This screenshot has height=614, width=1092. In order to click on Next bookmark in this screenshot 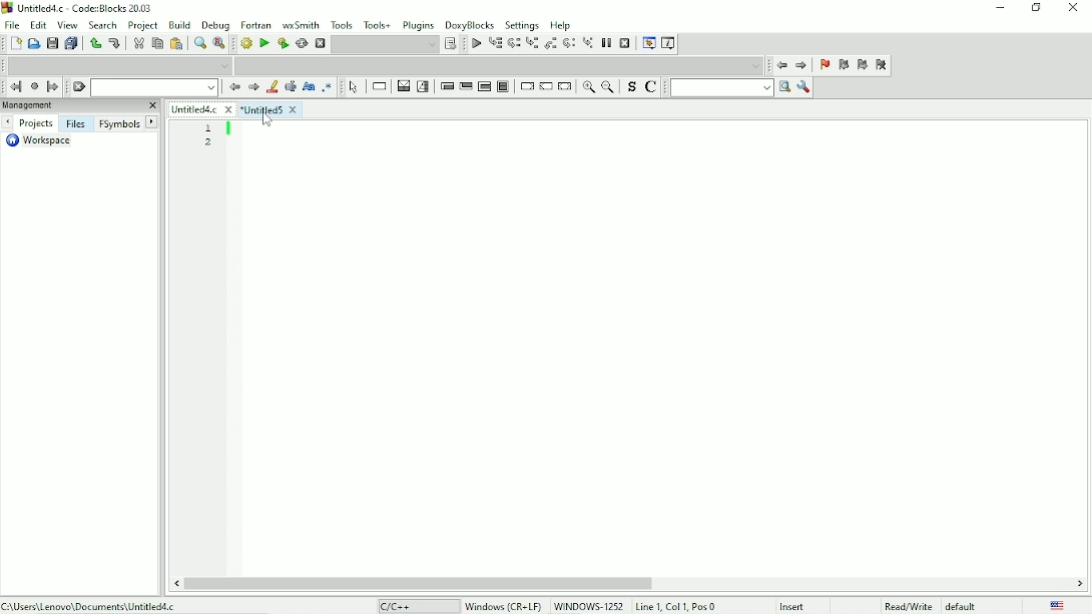, I will do `click(862, 64)`.